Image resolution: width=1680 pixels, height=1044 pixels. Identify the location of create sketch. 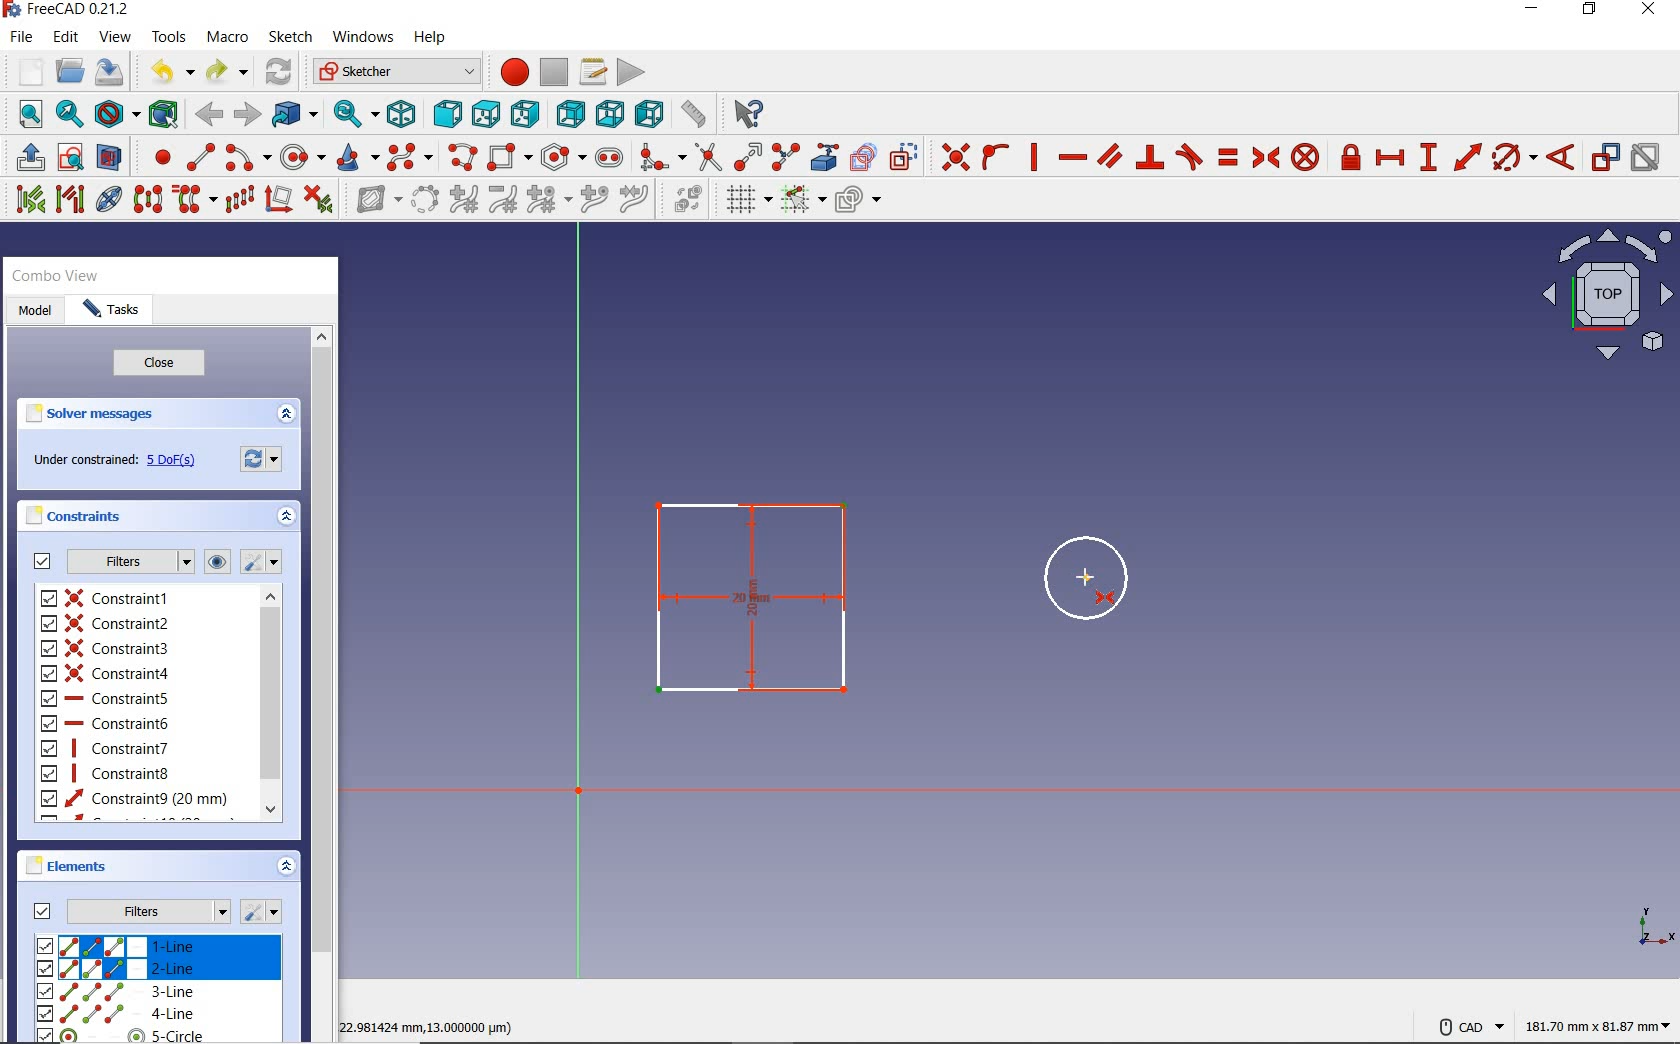
(69, 155).